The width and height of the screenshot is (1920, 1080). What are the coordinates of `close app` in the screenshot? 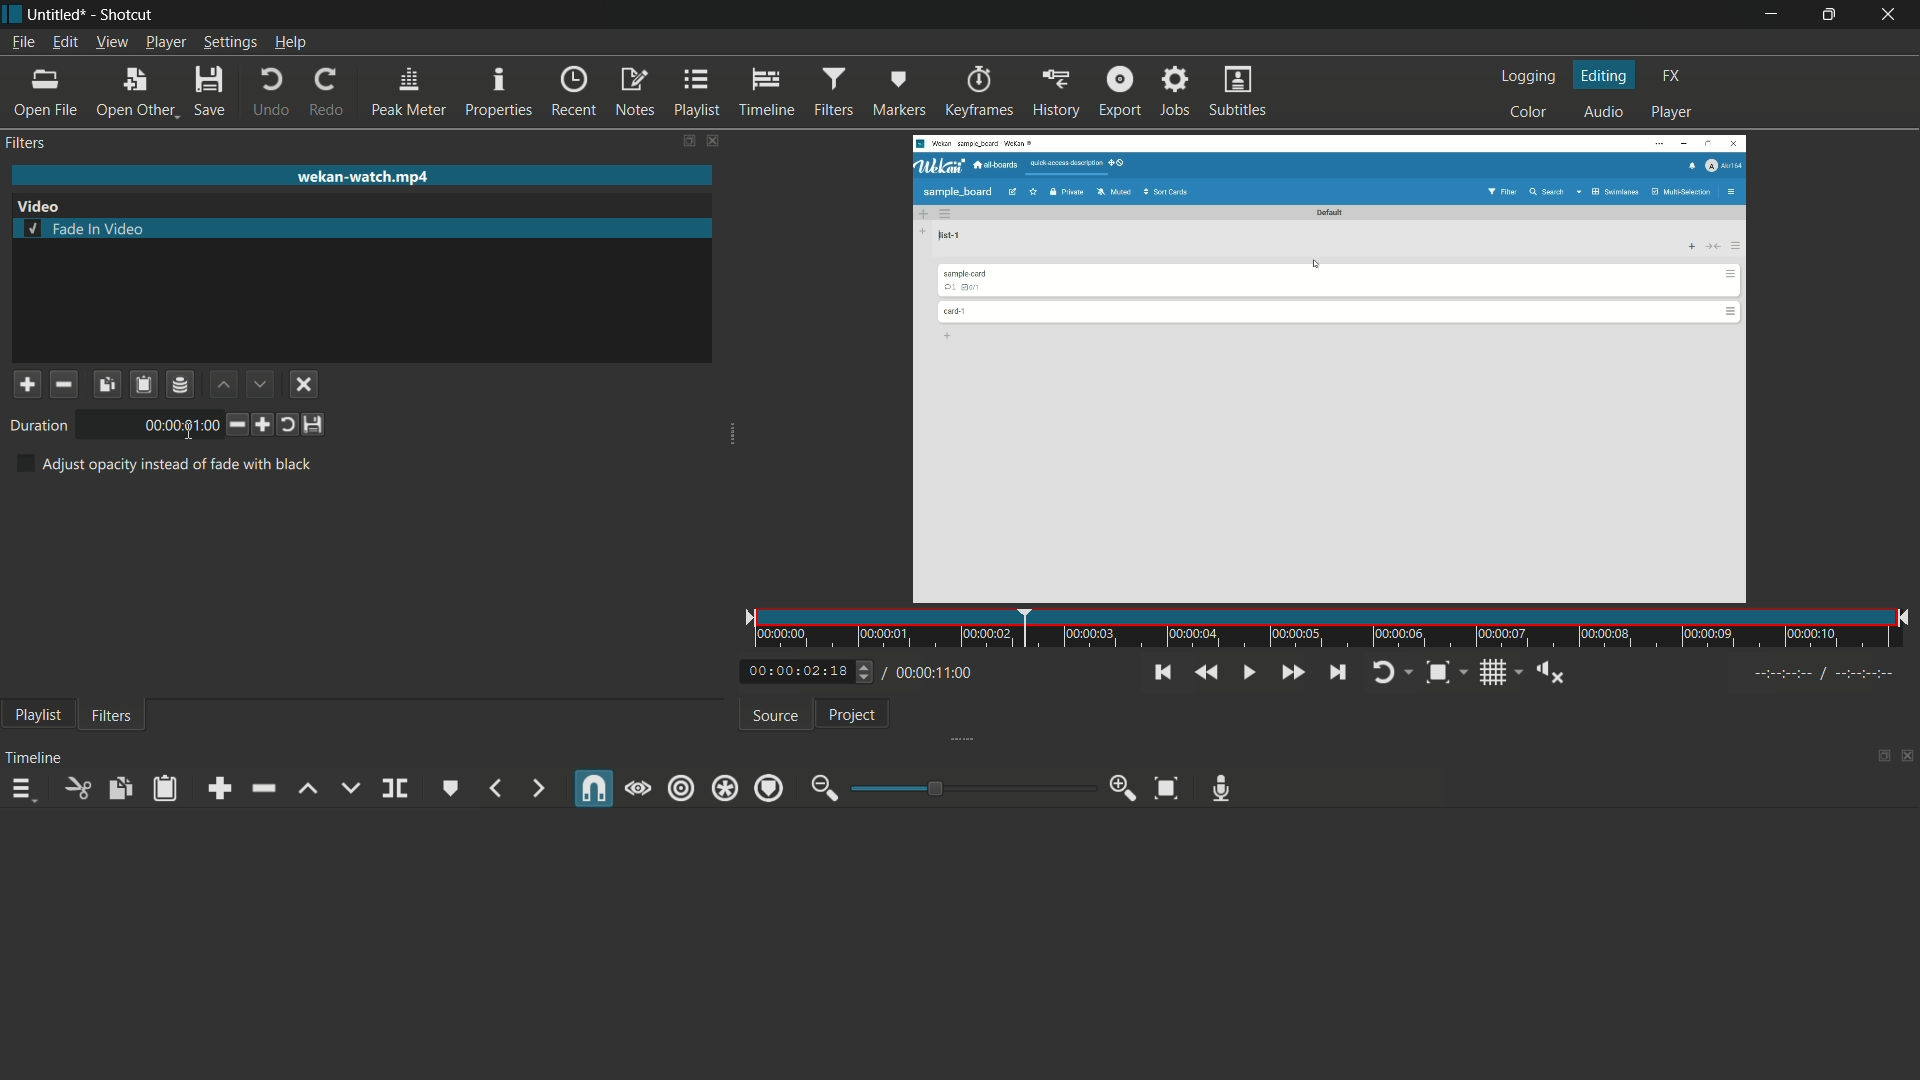 It's located at (1891, 16).